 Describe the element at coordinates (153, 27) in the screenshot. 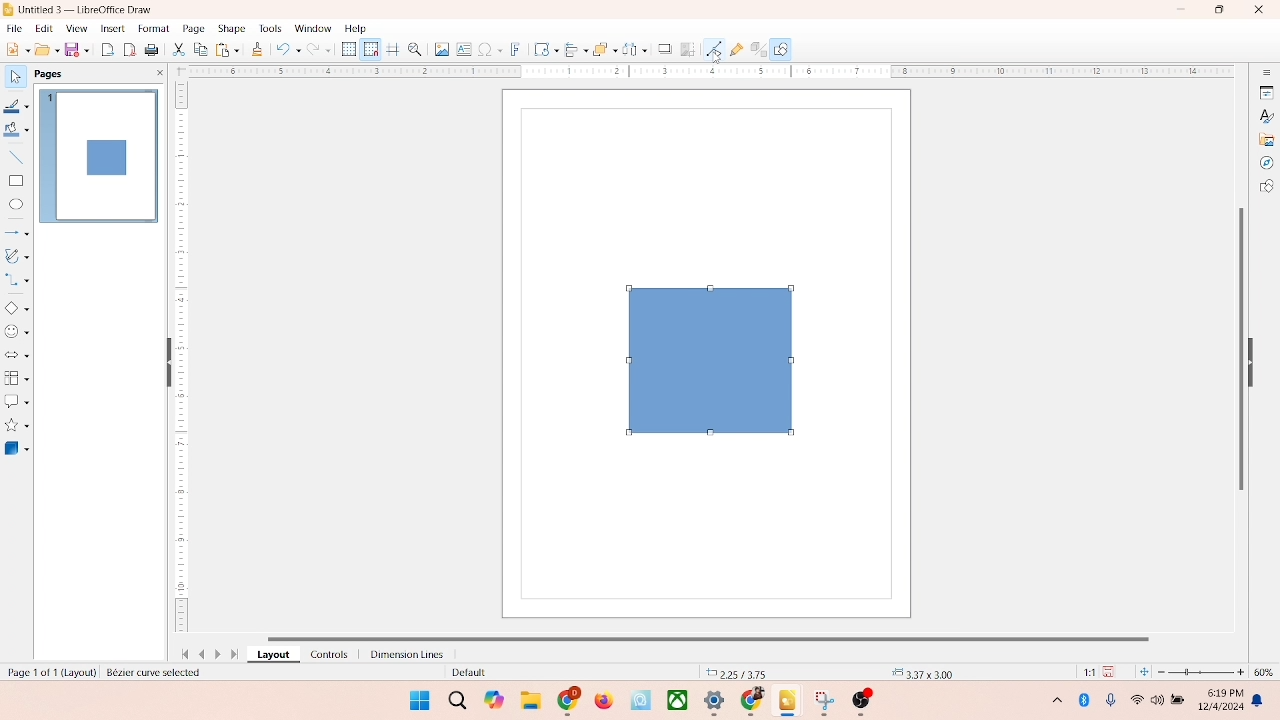

I see `format` at that location.